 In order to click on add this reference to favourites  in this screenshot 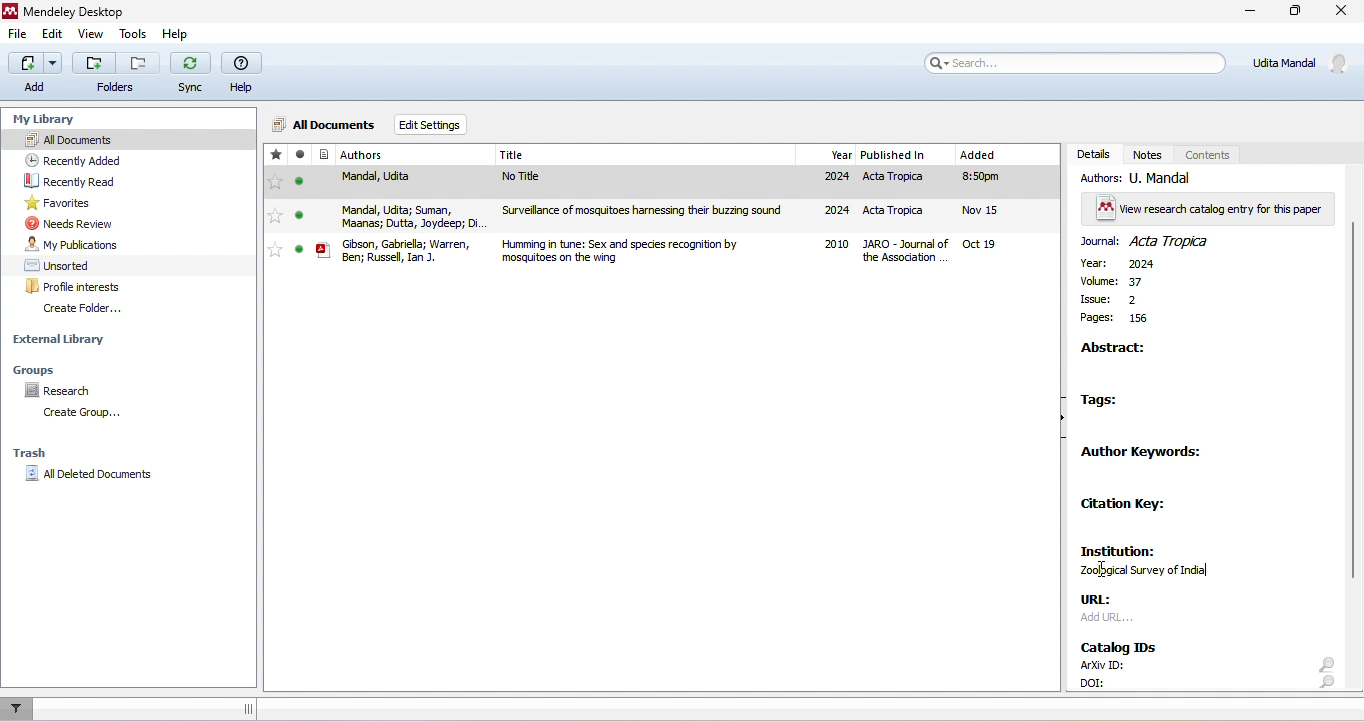, I will do `click(276, 156)`.